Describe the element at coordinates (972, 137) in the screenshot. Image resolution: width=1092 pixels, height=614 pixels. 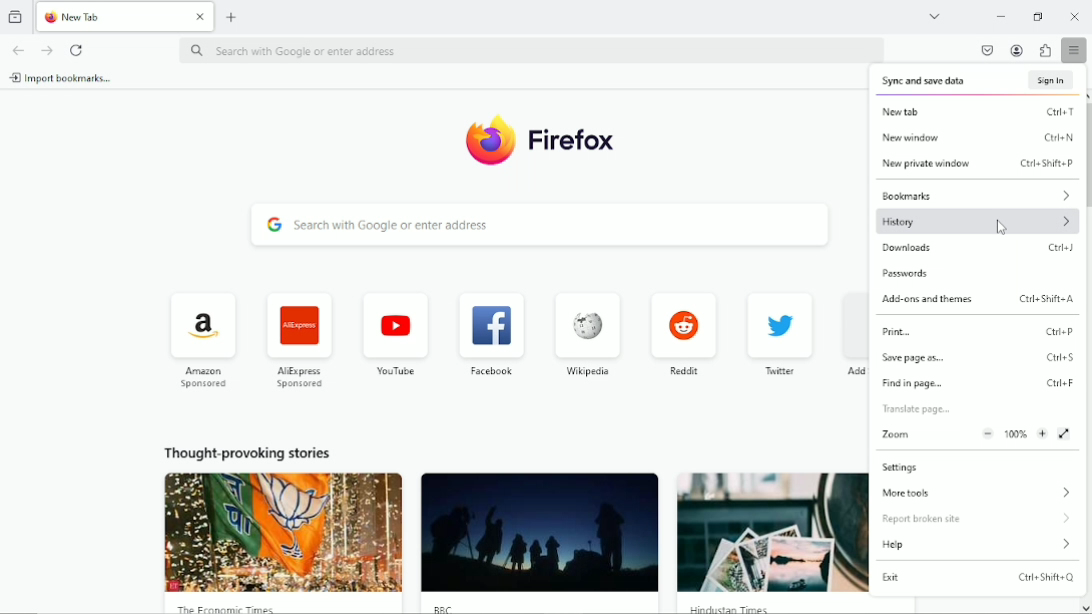
I see `New window Ctrl+N` at that location.